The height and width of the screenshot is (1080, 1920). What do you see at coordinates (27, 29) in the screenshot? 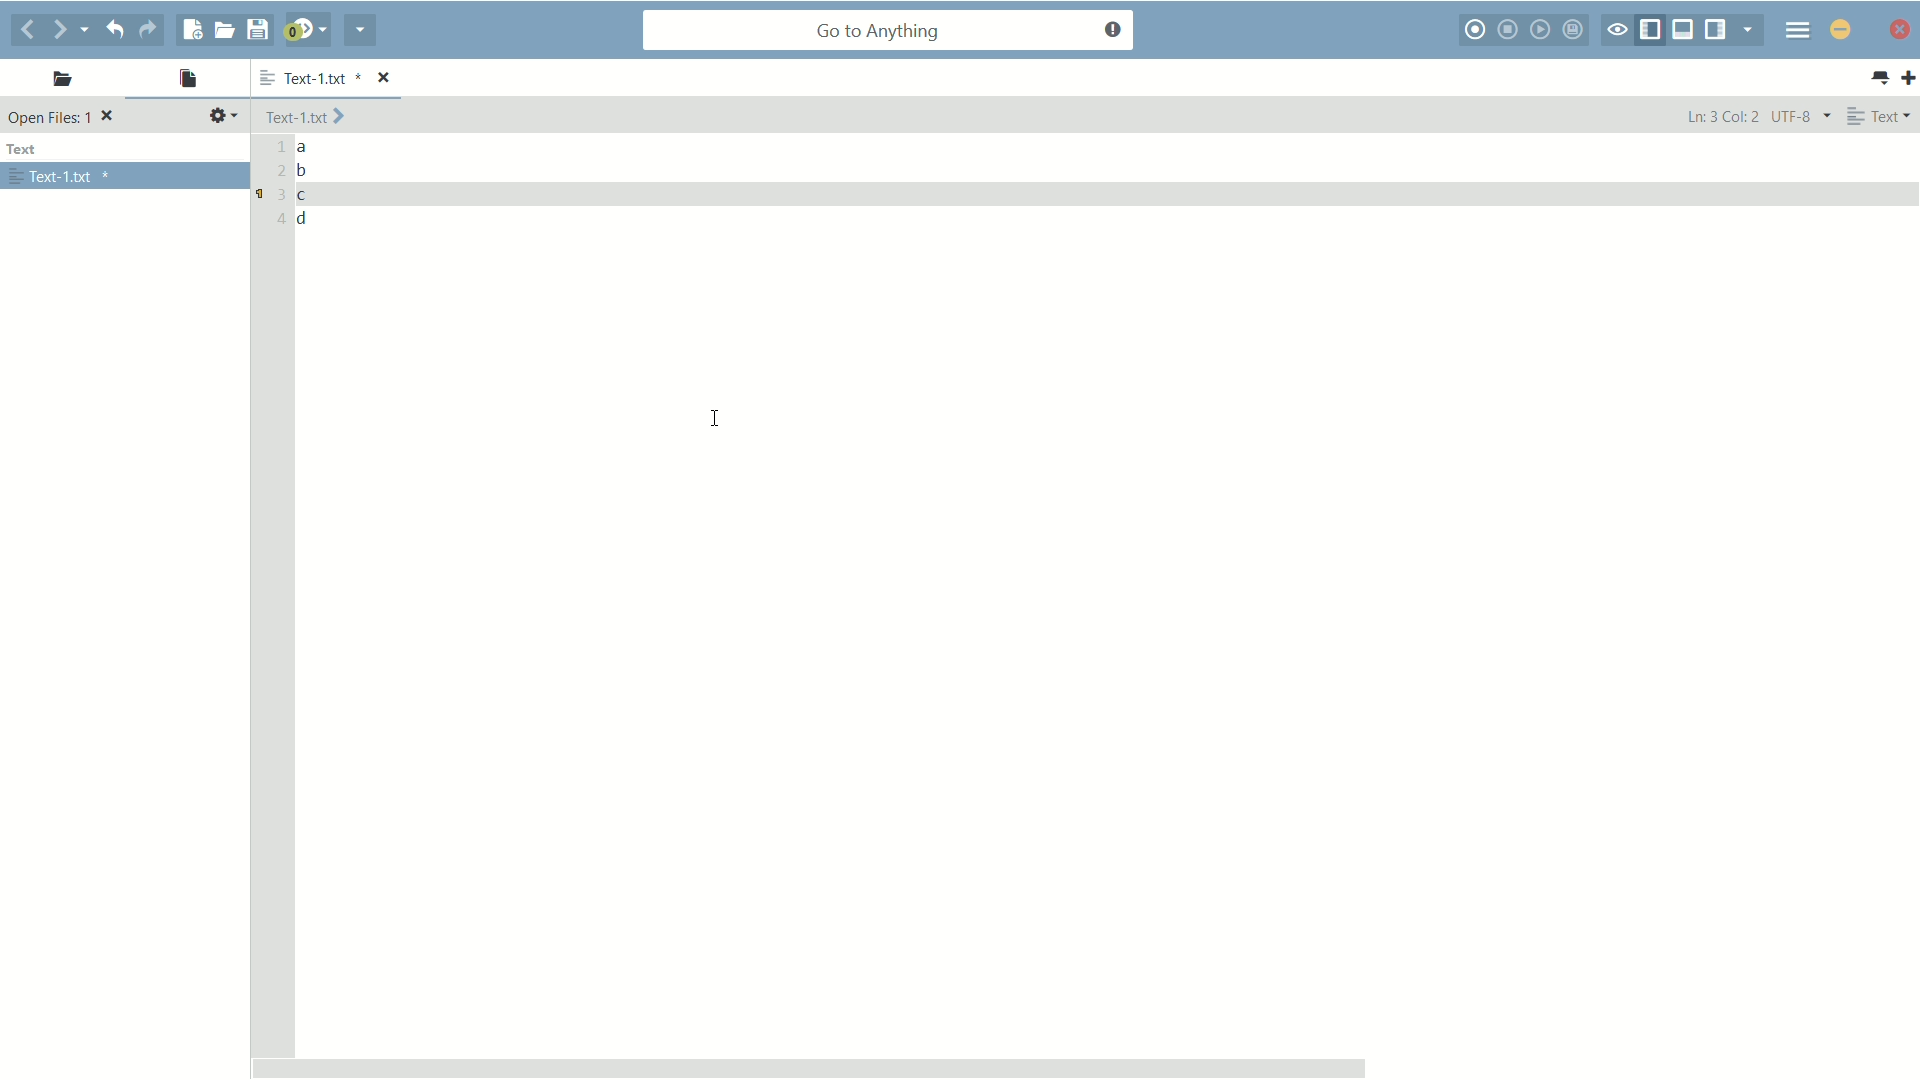
I see `go back` at bounding box center [27, 29].